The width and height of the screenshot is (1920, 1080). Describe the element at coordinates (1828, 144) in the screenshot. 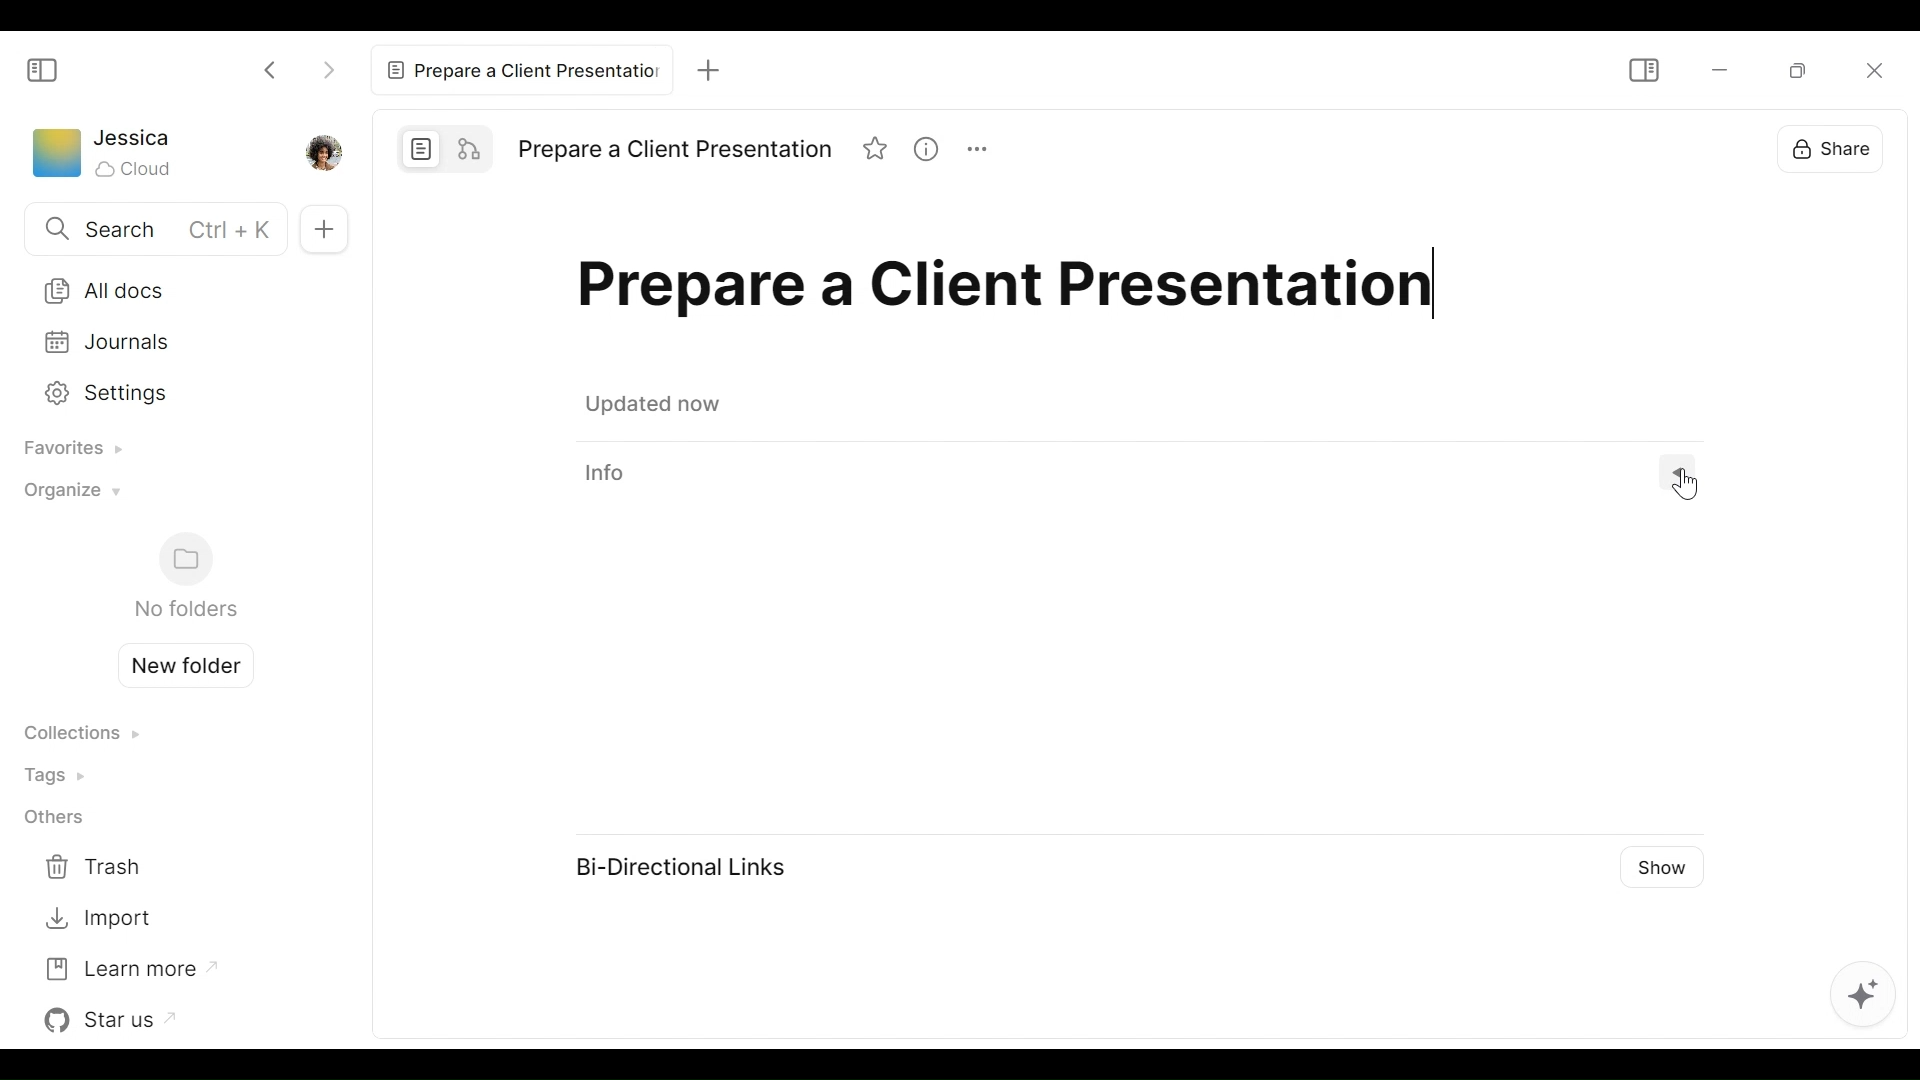

I see `Share` at that location.